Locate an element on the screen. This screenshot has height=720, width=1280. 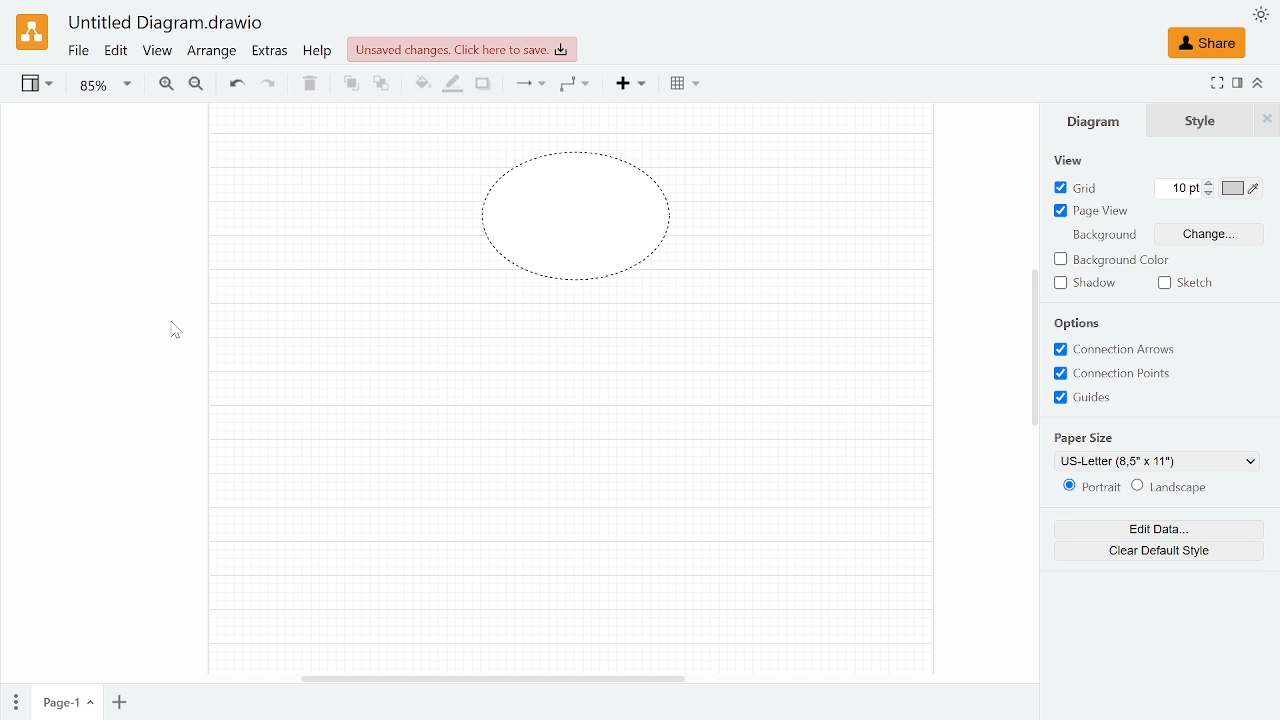
Increase grid count is located at coordinates (1209, 184).